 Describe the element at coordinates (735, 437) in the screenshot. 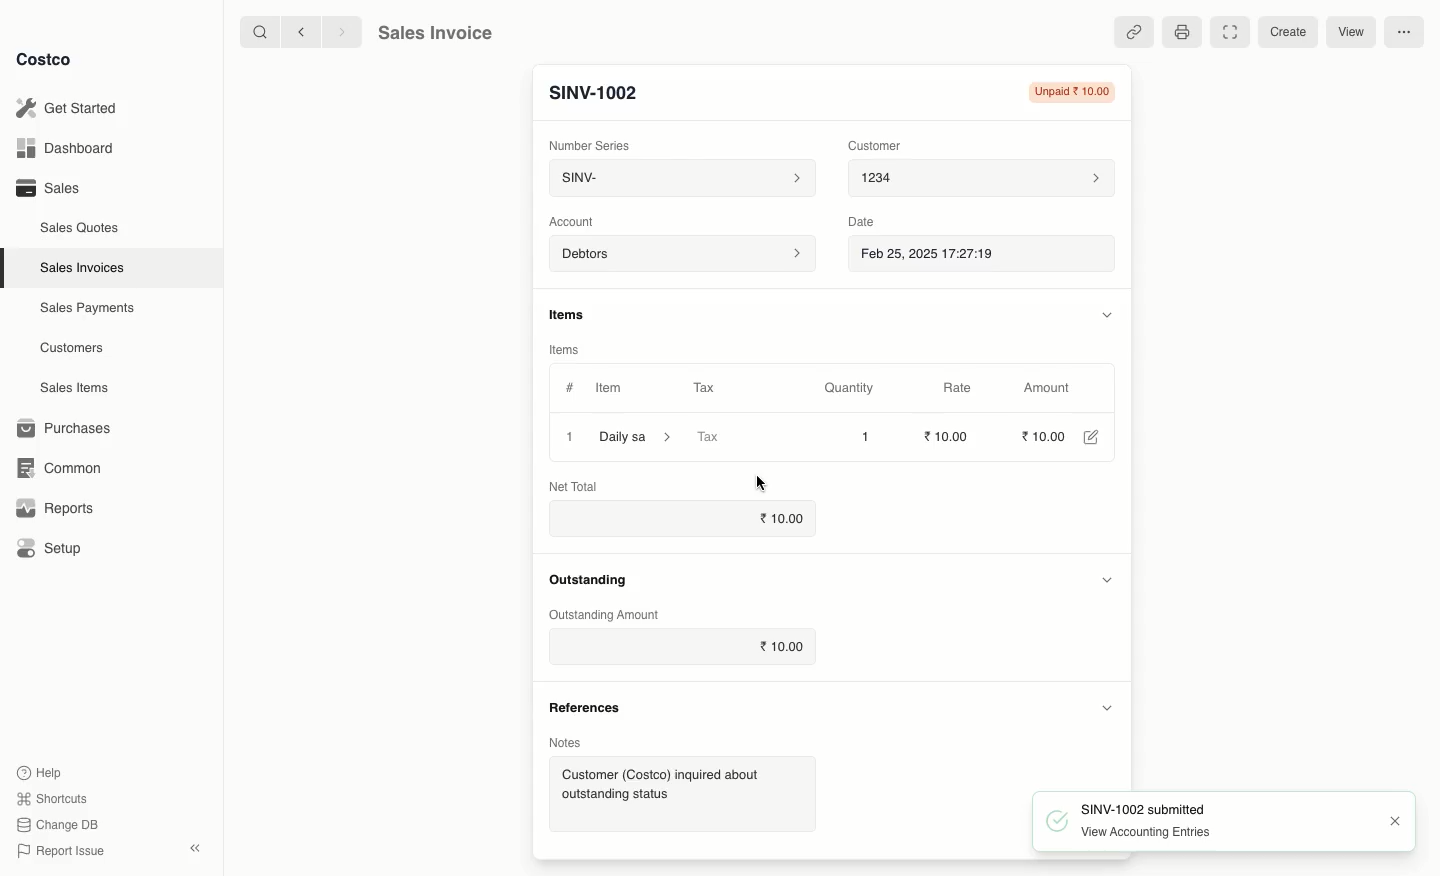

I see `Tax` at that location.